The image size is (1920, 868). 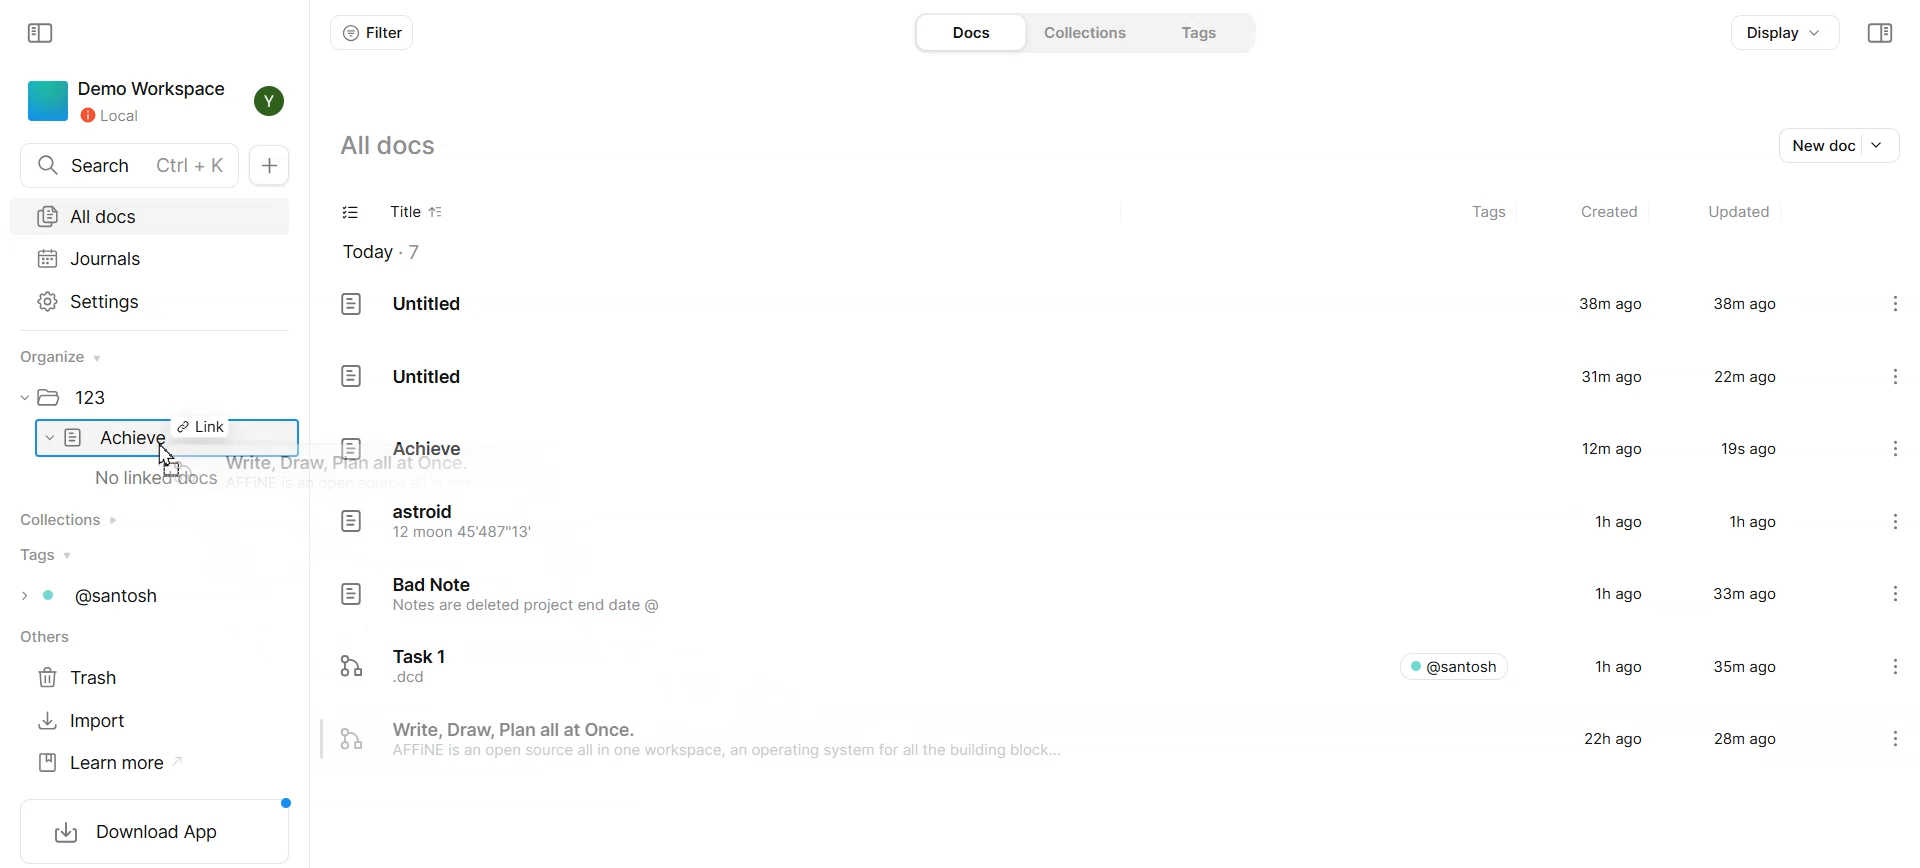 I want to click on Checklist, so click(x=352, y=214).